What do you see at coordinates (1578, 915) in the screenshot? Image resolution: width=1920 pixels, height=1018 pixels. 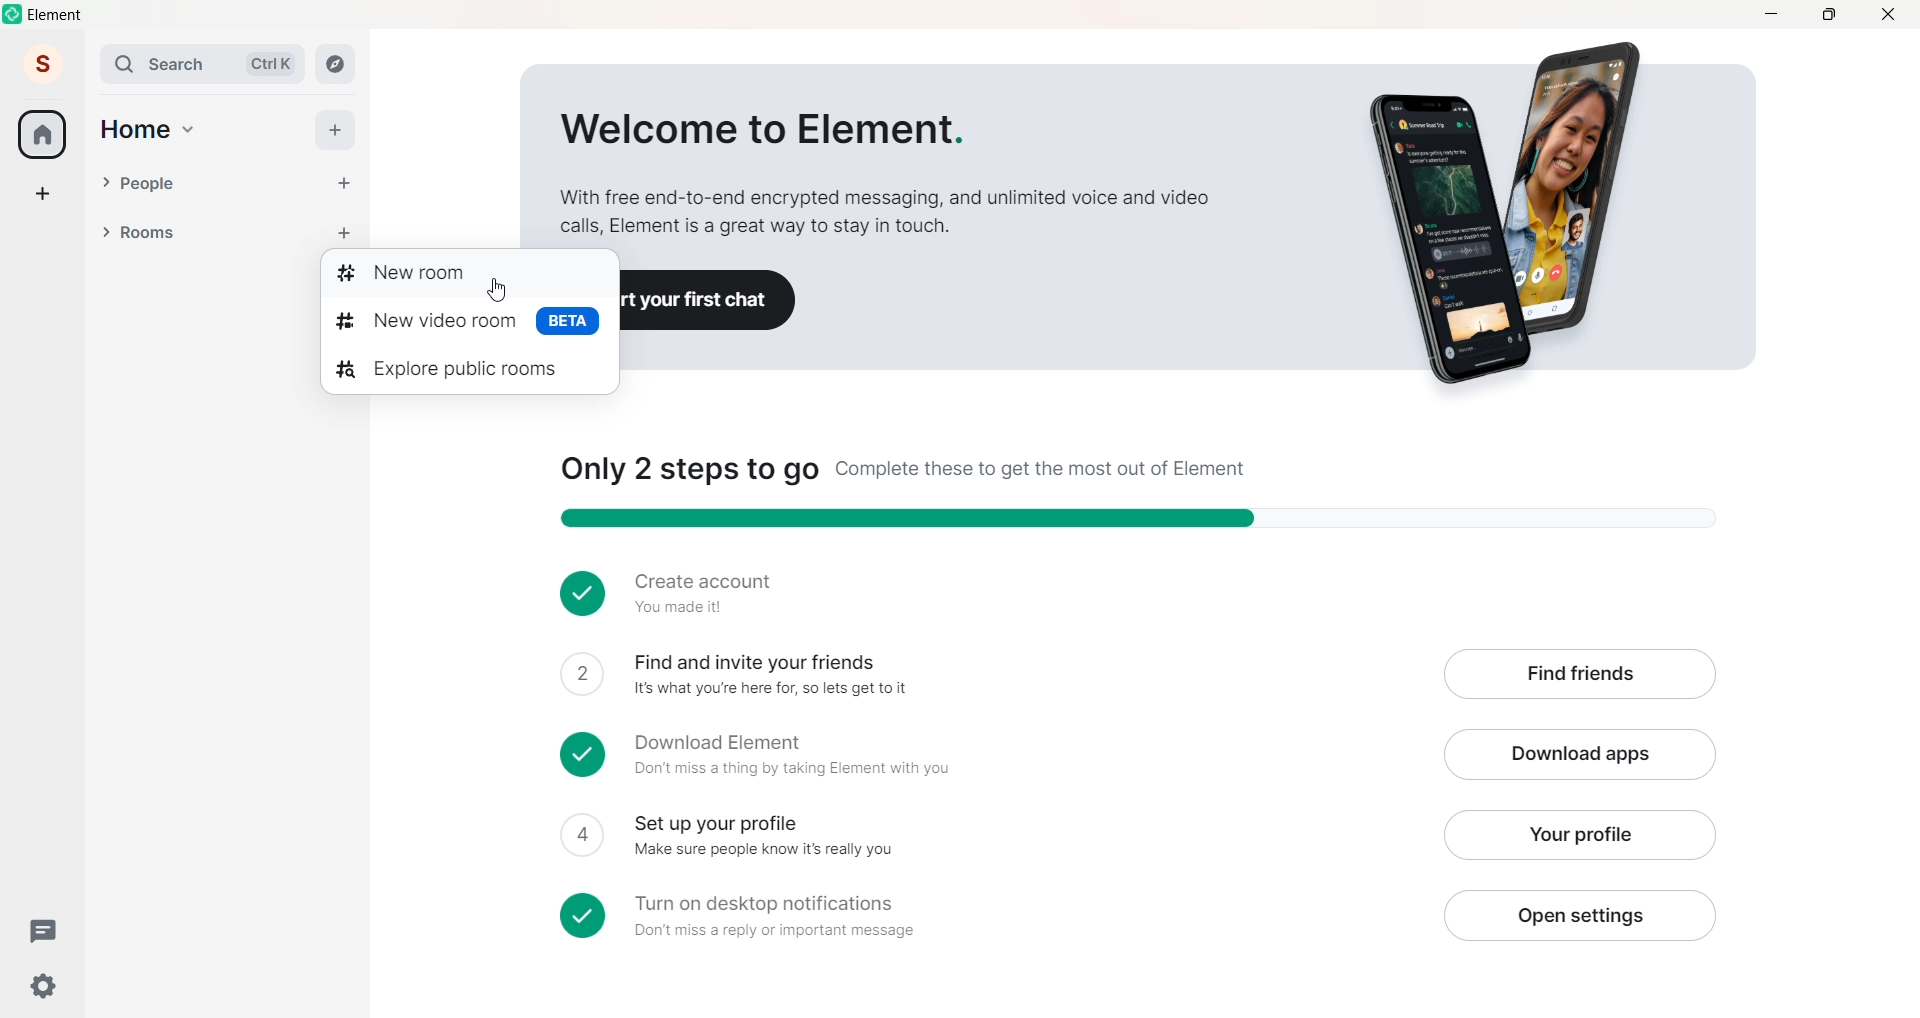 I see `Open Settings` at bounding box center [1578, 915].